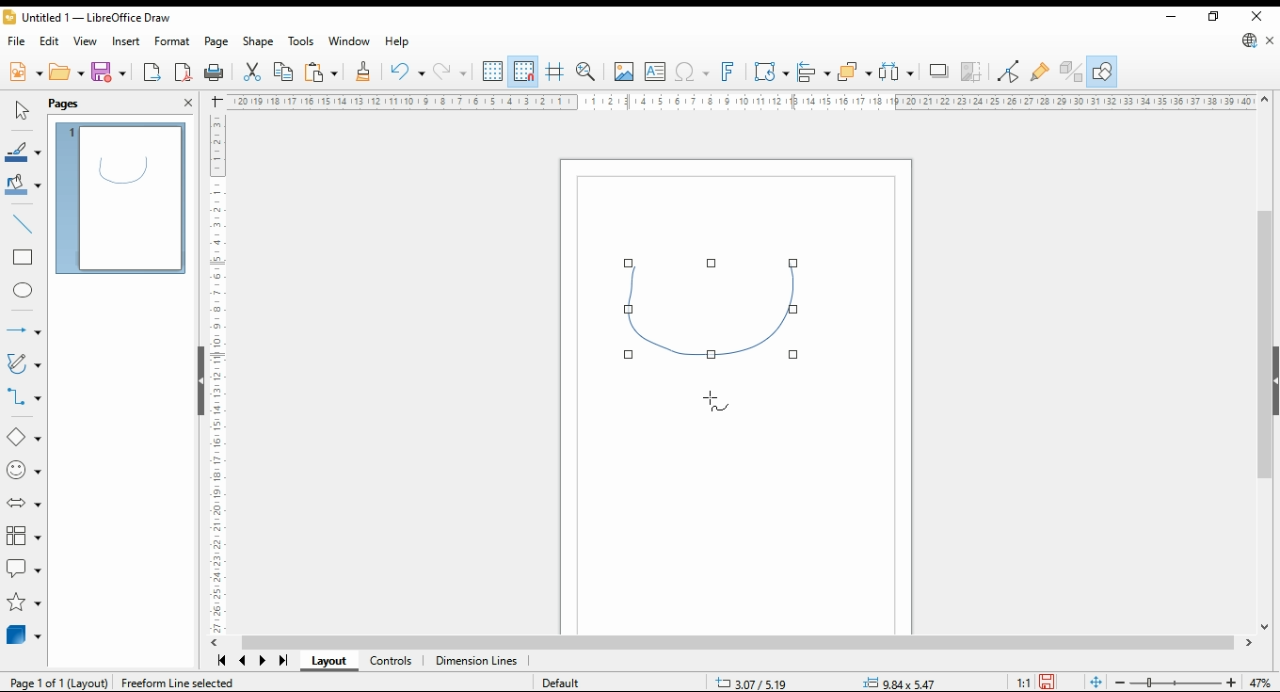 This screenshot has height=692, width=1280. What do you see at coordinates (895, 72) in the screenshot?
I see `select at least three objects to distribute` at bounding box center [895, 72].